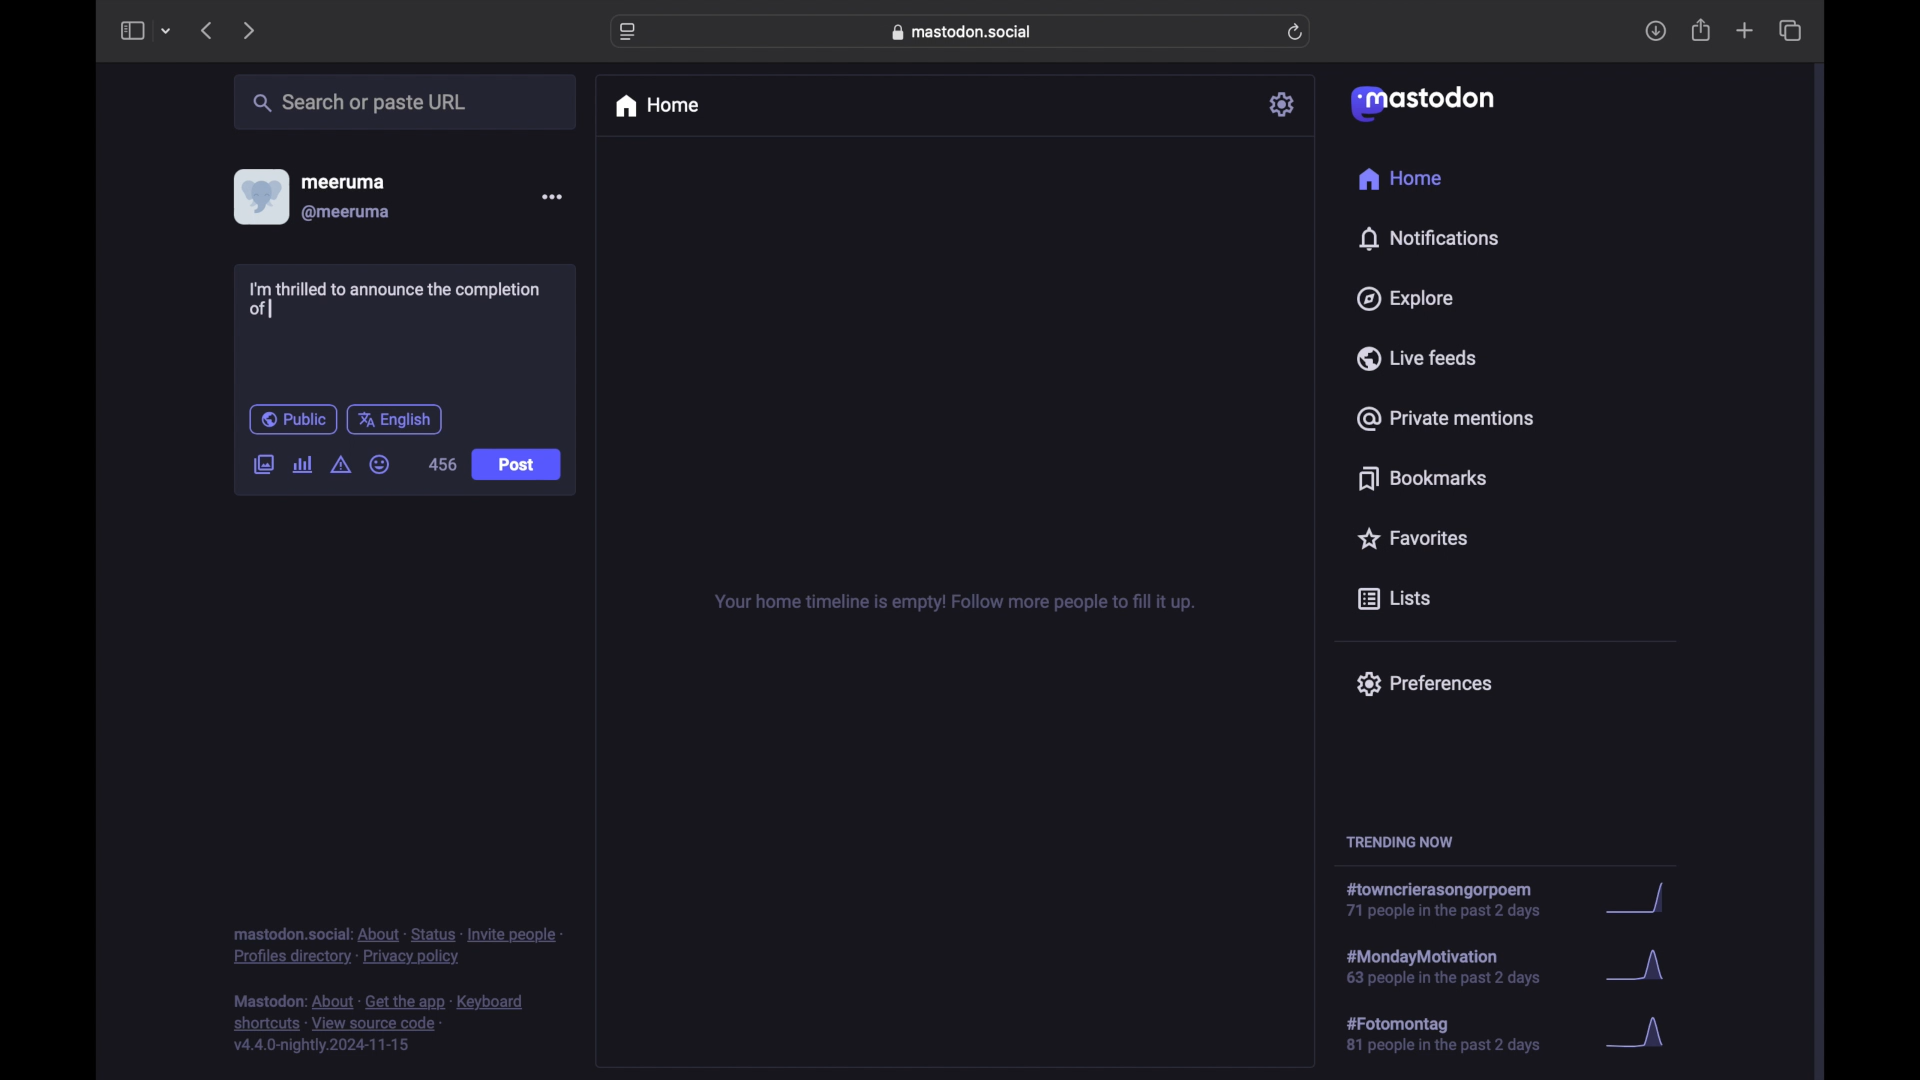  What do you see at coordinates (1415, 357) in the screenshot?
I see `live feeds` at bounding box center [1415, 357].